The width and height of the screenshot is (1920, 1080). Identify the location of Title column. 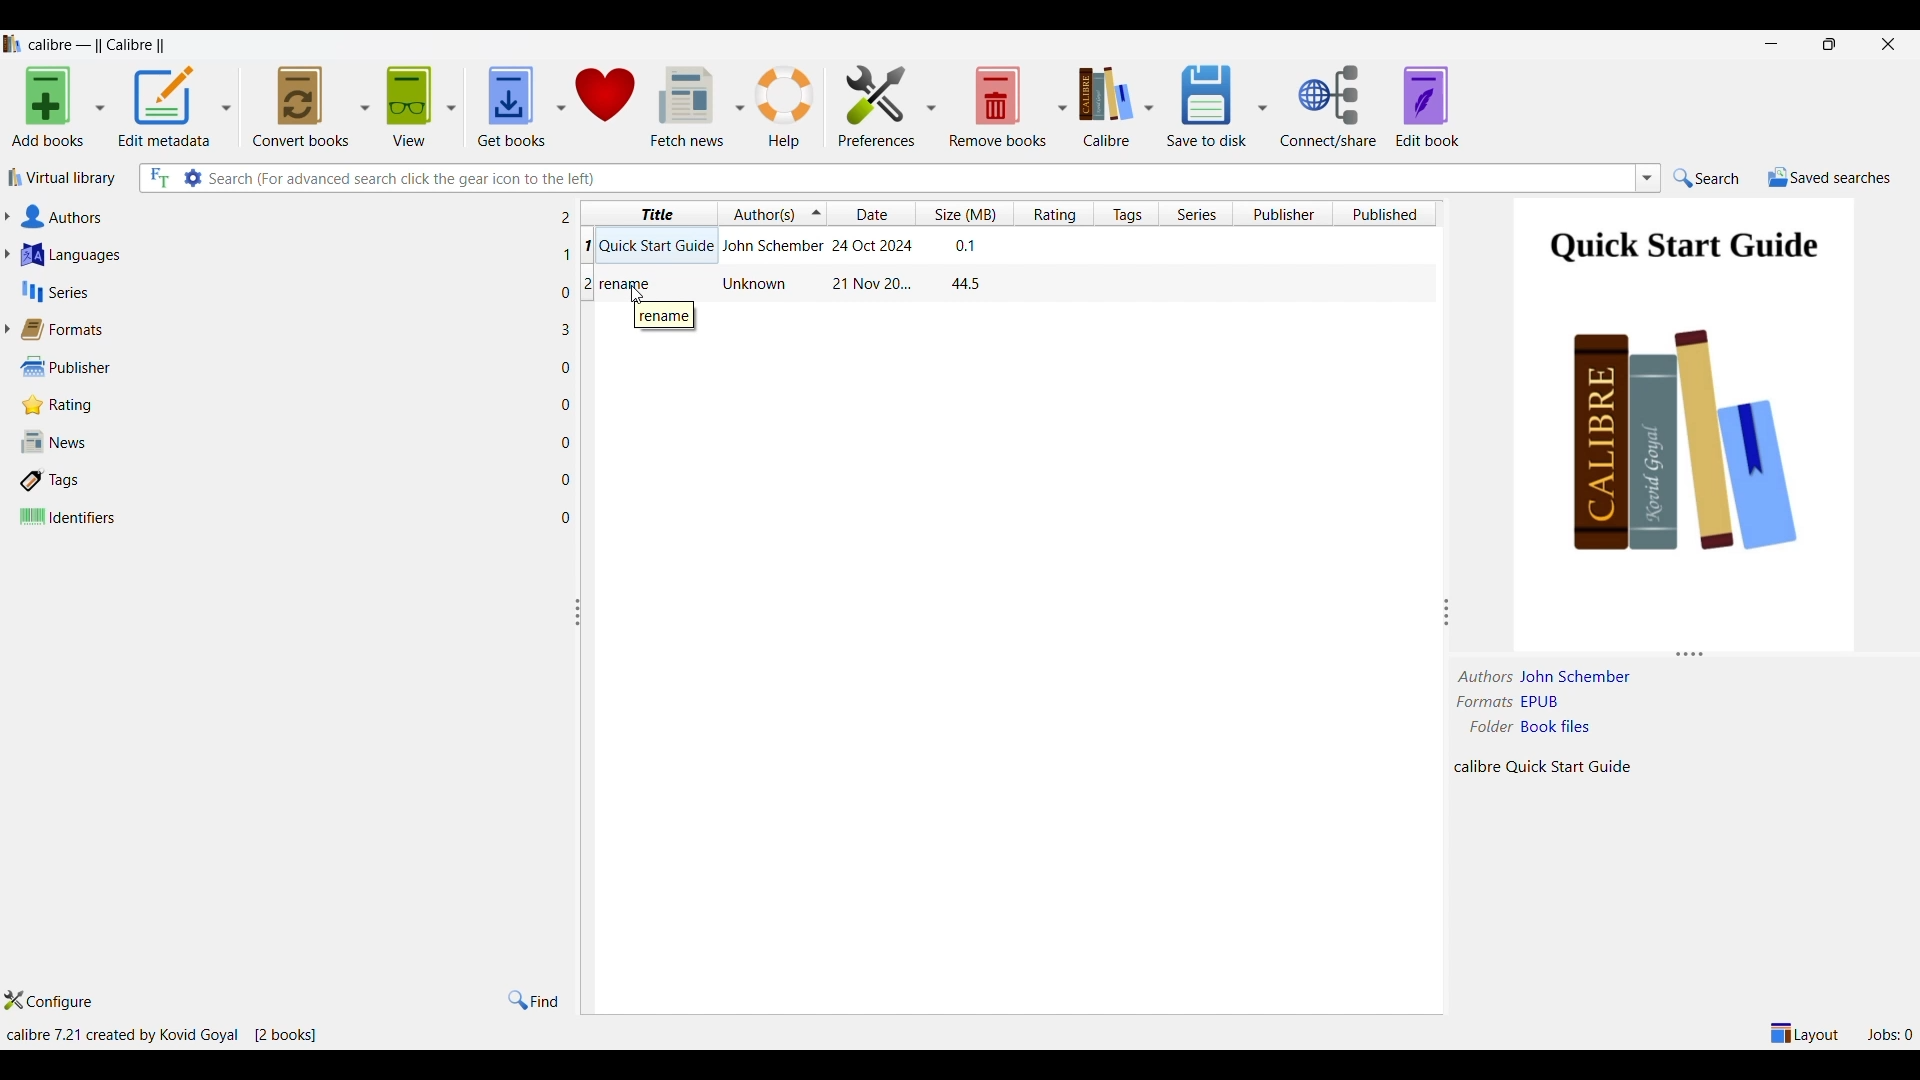
(648, 213).